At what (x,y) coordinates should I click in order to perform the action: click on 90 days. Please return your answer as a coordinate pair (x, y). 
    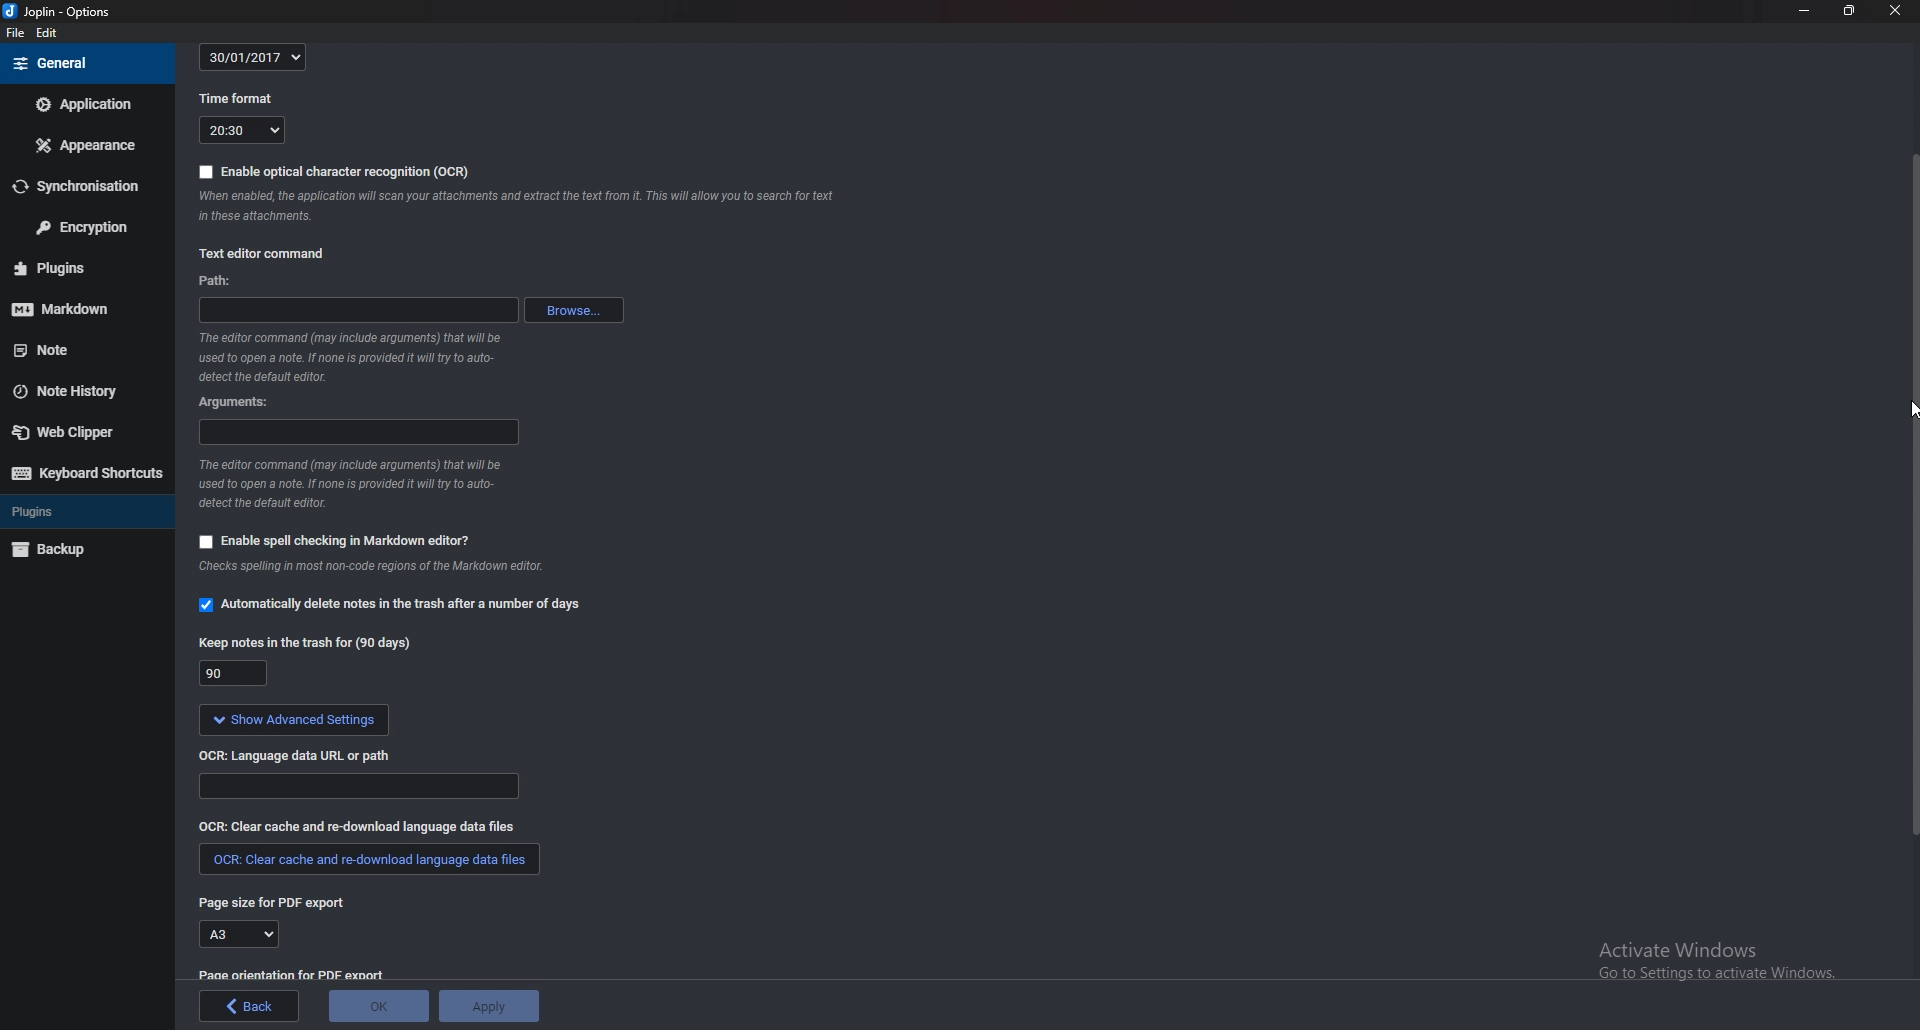
    Looking at the image, I should click on (234, 674).